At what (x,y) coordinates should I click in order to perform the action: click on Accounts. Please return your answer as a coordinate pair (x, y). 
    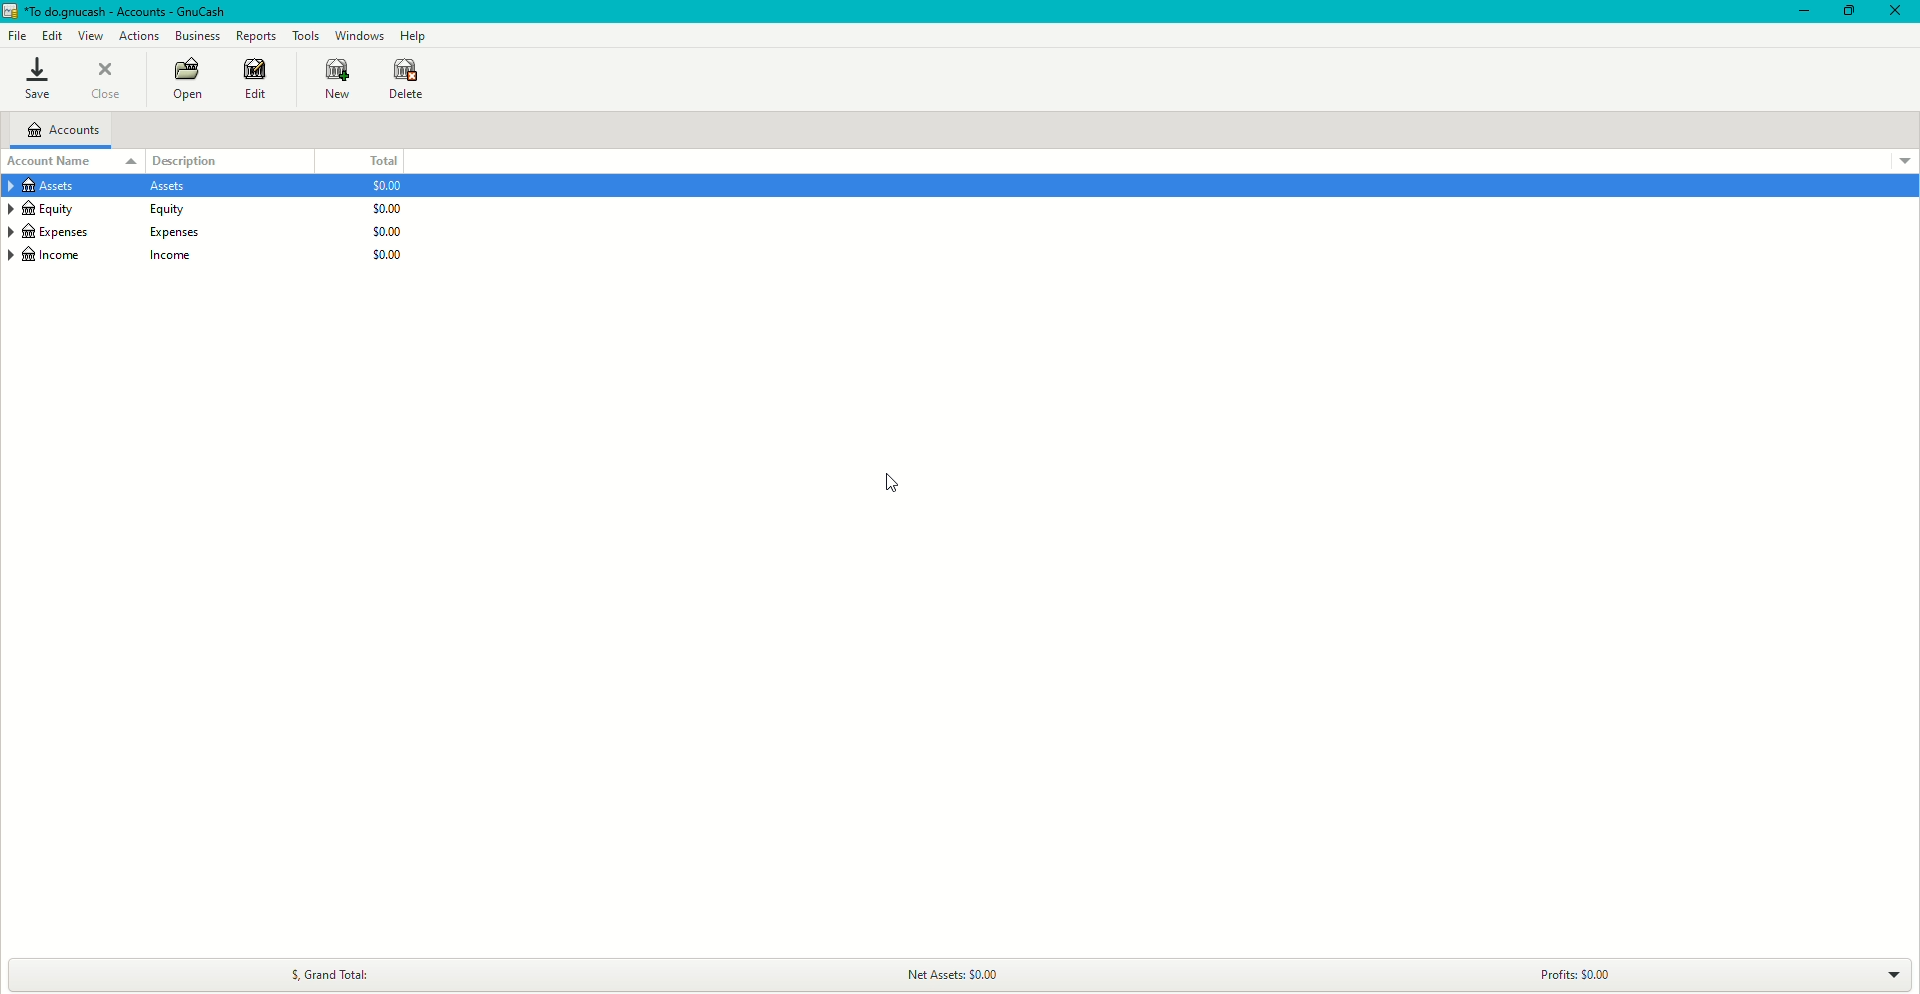
    Looking at the image, I should click on (68, 132).